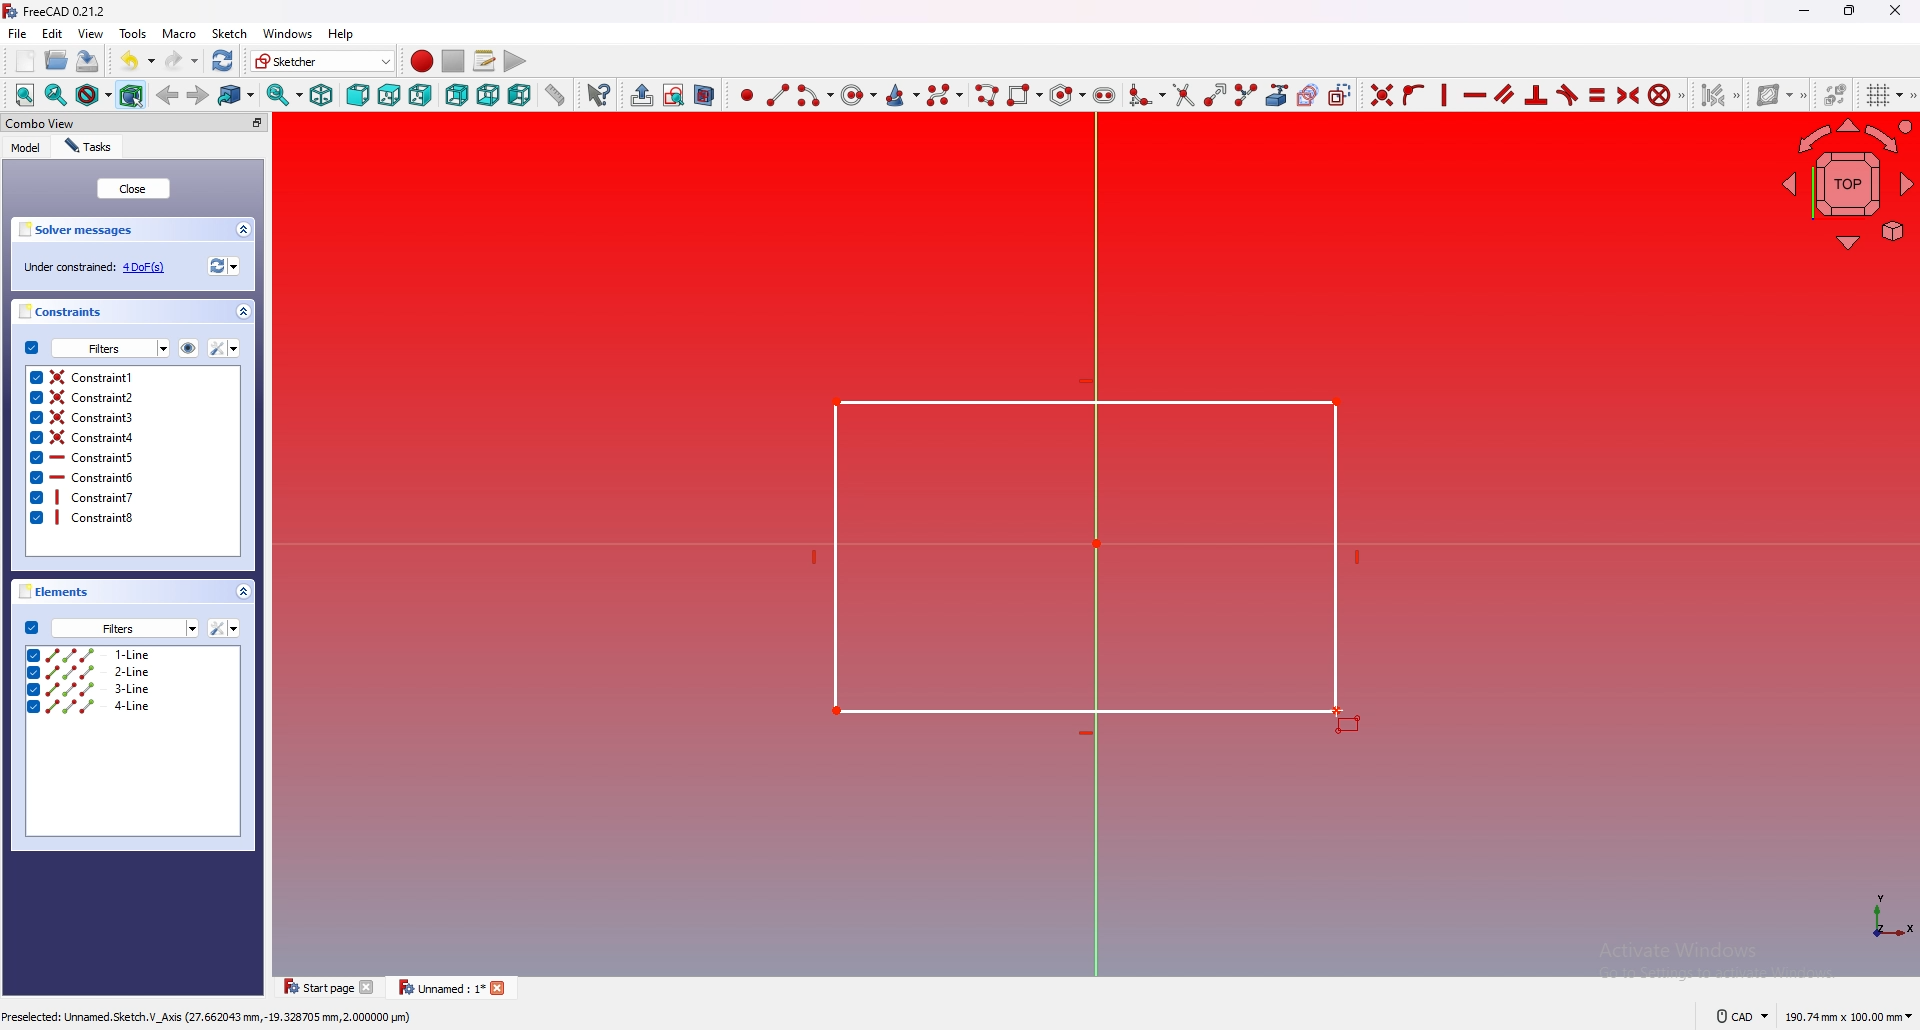  What do you see at coordinates (138, 60) in the screenshot?
I see `undo` at bounding box center [138, 60].